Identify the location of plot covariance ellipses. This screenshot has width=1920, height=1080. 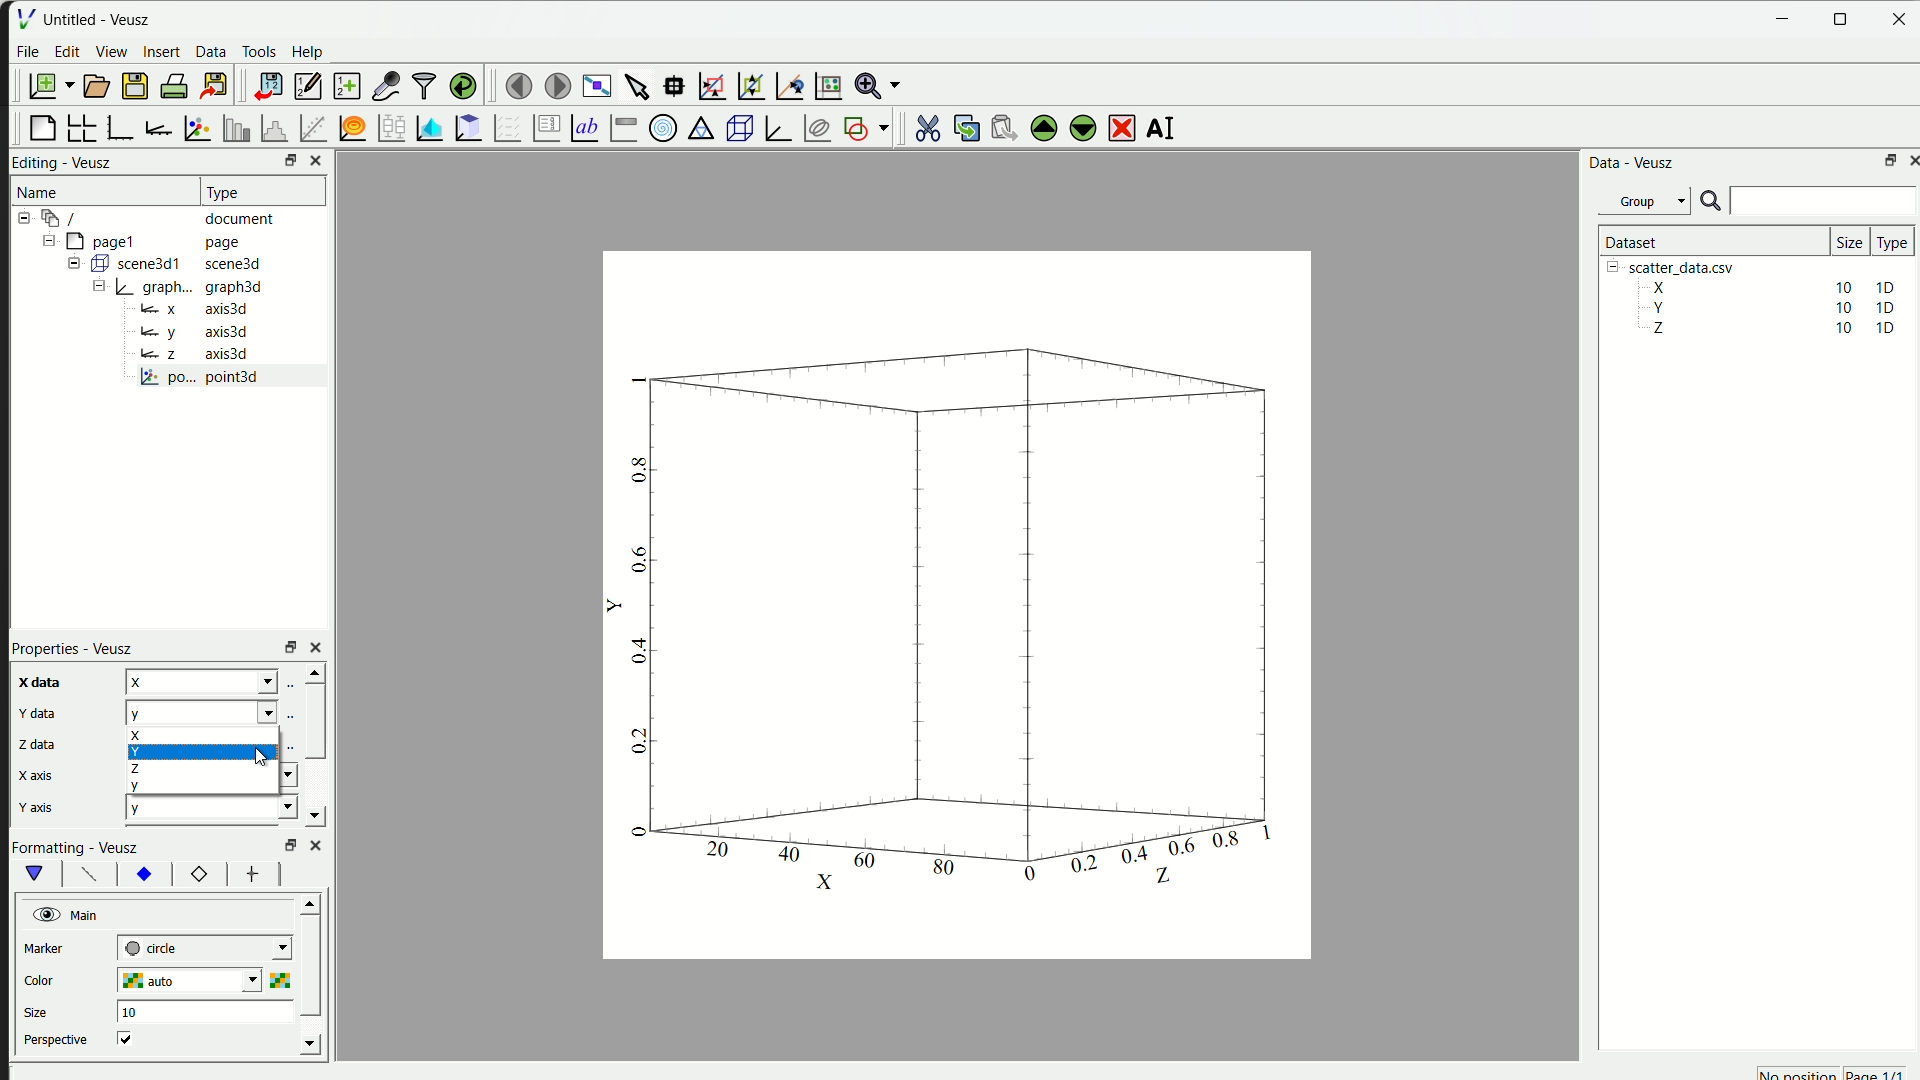
(814, 127).